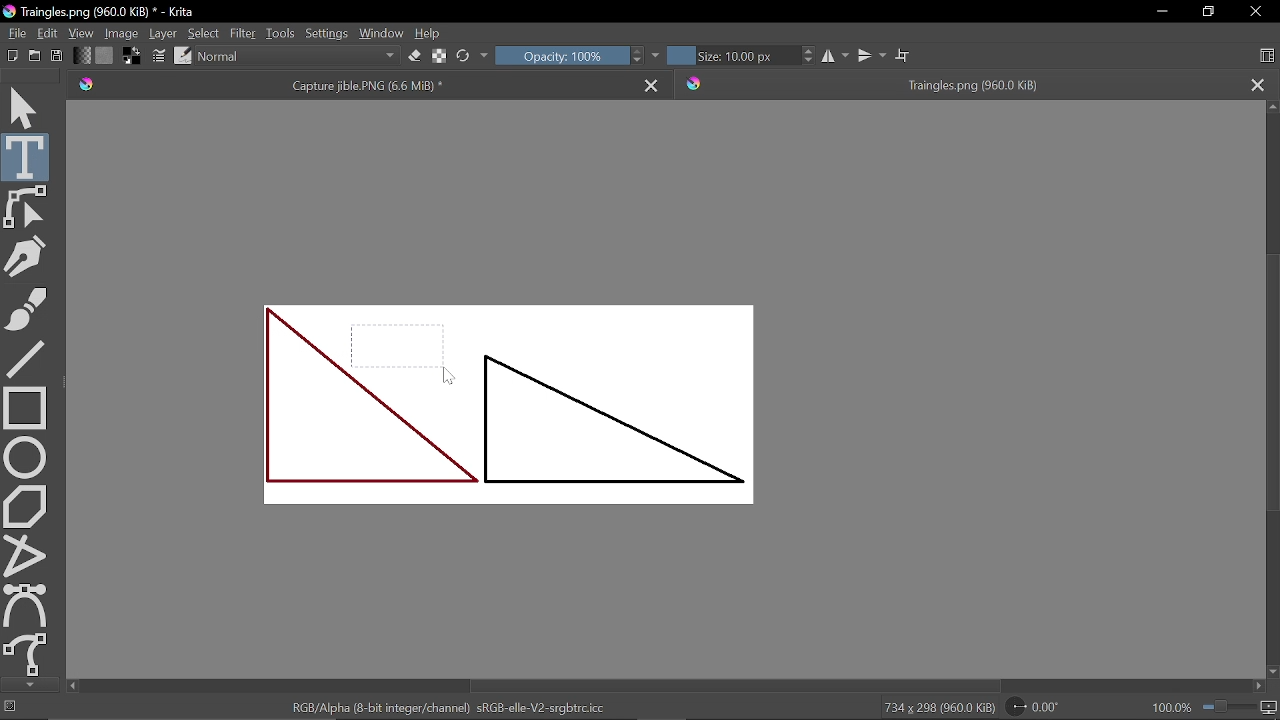 The width and height of the screenshot is (1280, 720). What do you see at coordinates (104, 56) in the screenshot?
I see `Fill pattern` at bounding box center [104, 56].